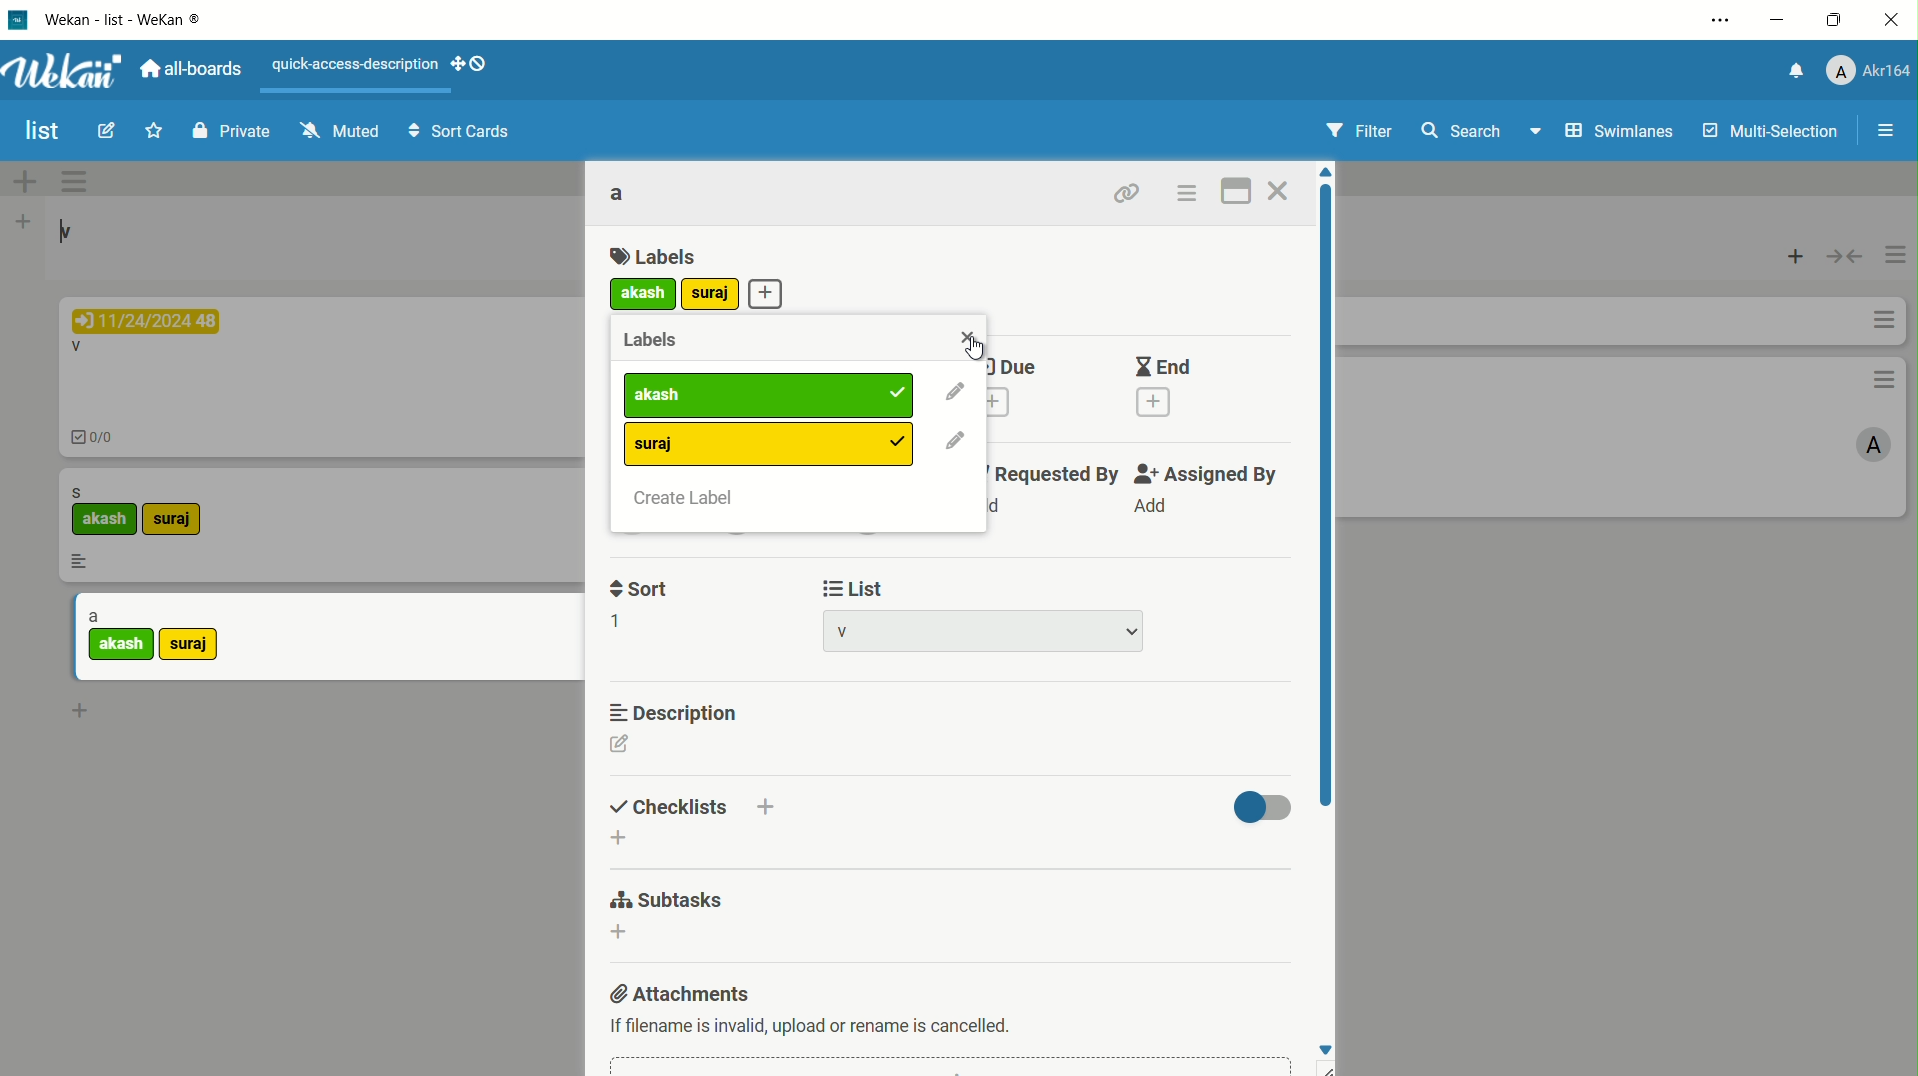  Describe the element at coordinates (1186, 194) in the screenshot. I see `card actions` at that location.